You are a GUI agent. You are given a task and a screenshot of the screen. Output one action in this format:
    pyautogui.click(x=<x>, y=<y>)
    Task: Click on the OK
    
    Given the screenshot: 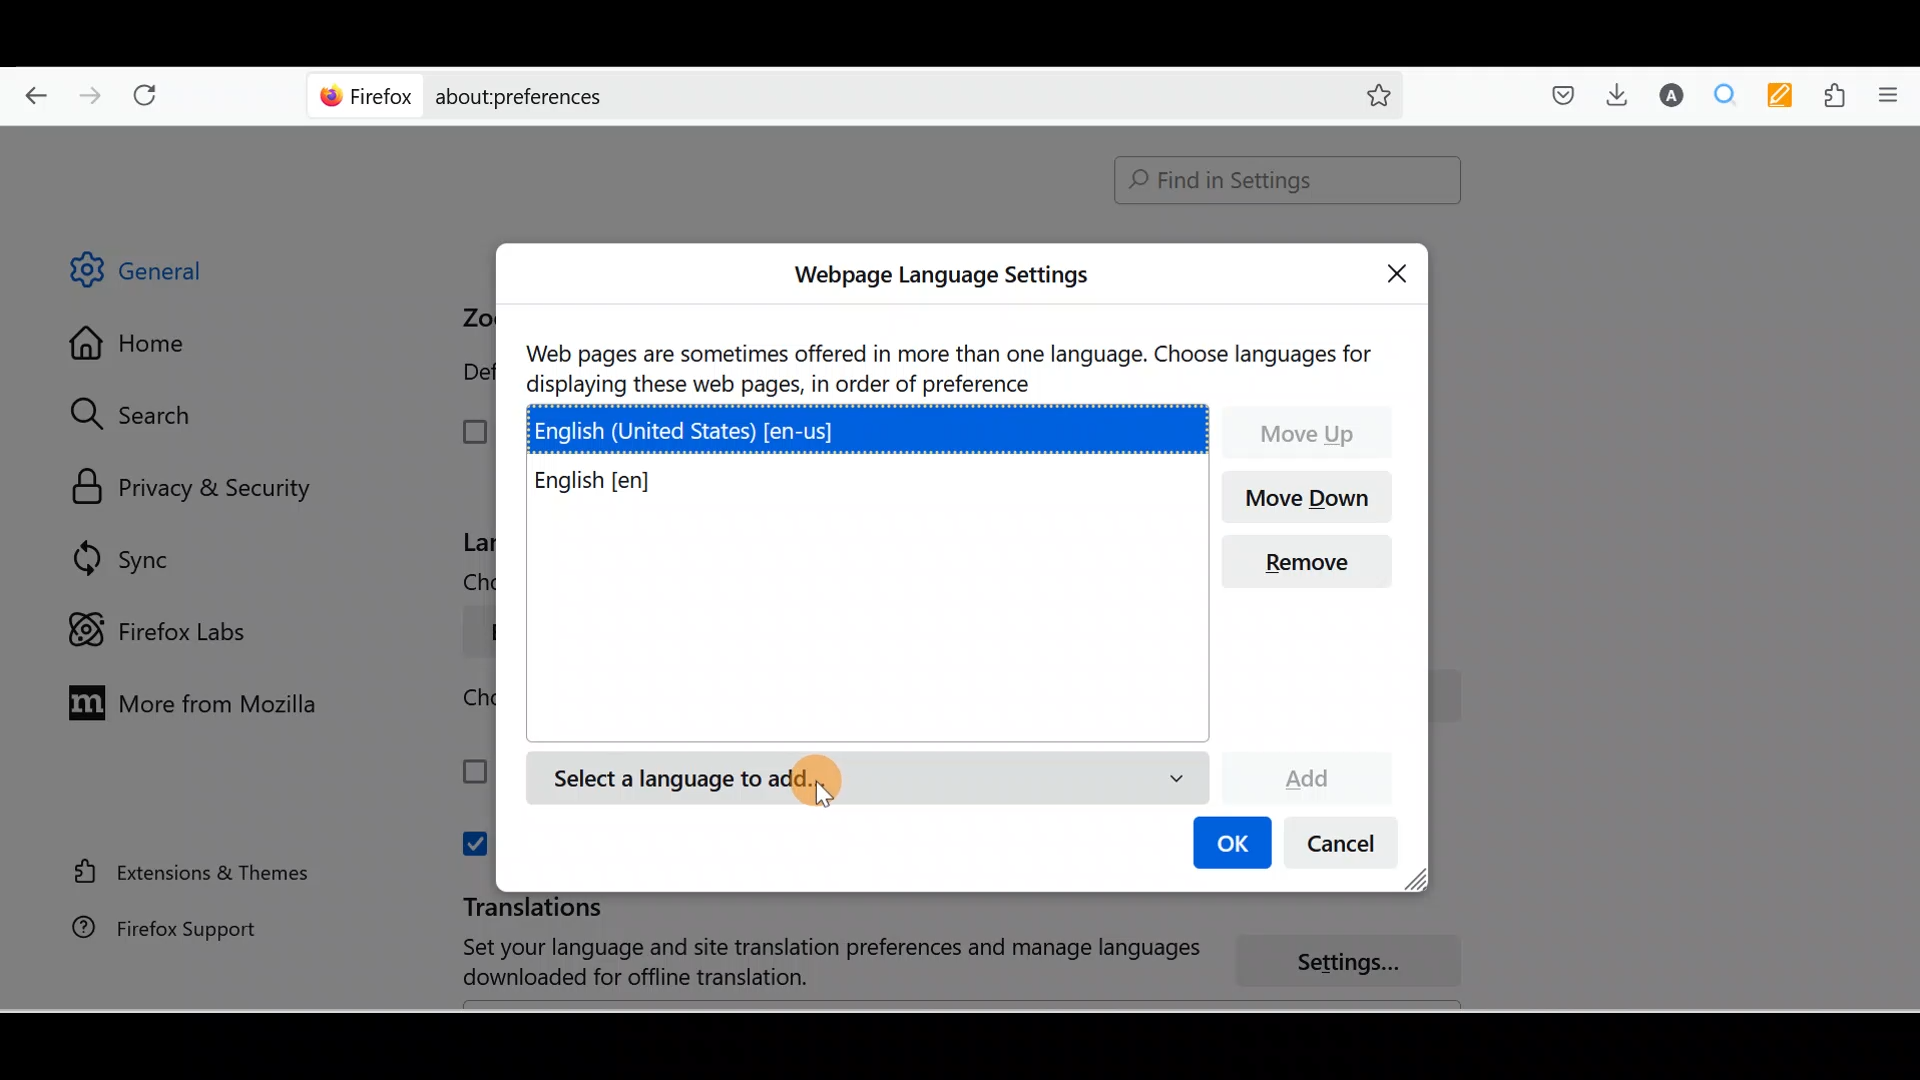 What is the action you would take?
    pyautogui.click(x=1229, y=845)
    